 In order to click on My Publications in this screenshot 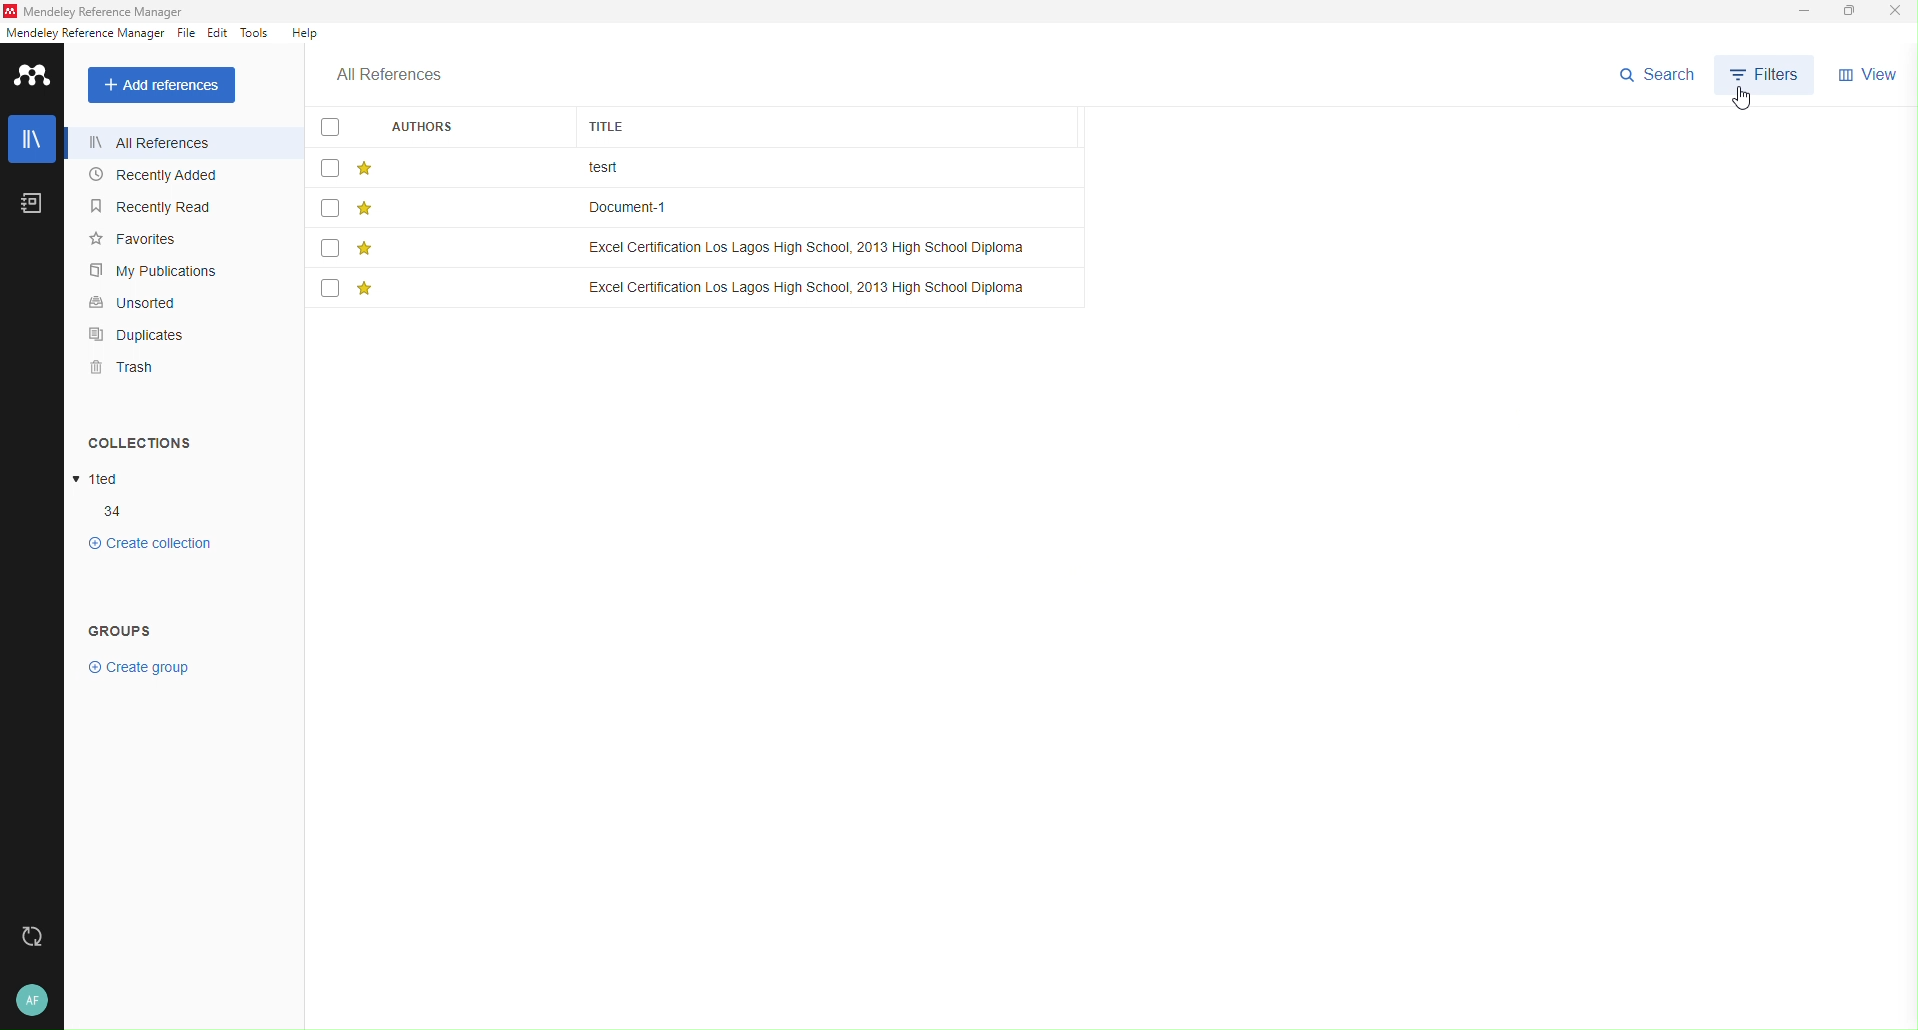, I will do `click(165, 272)`.